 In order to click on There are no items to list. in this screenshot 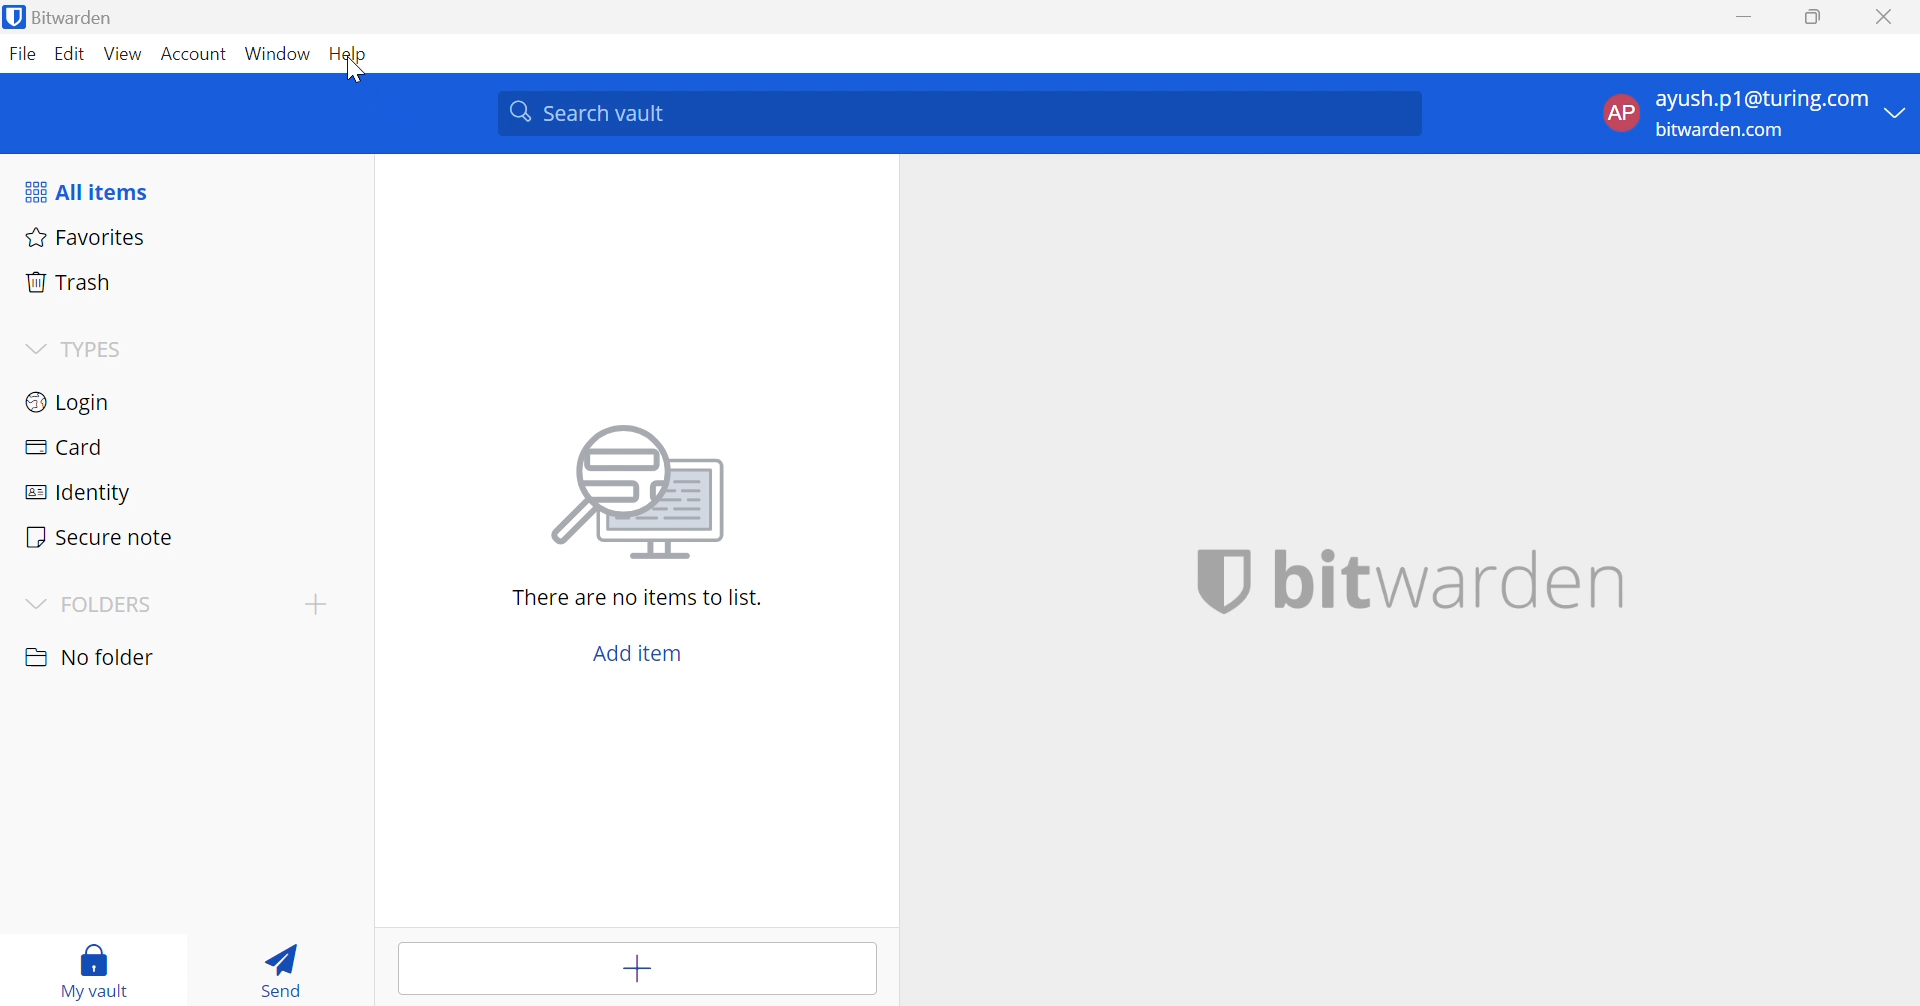, I will do `click(637, 596)`.